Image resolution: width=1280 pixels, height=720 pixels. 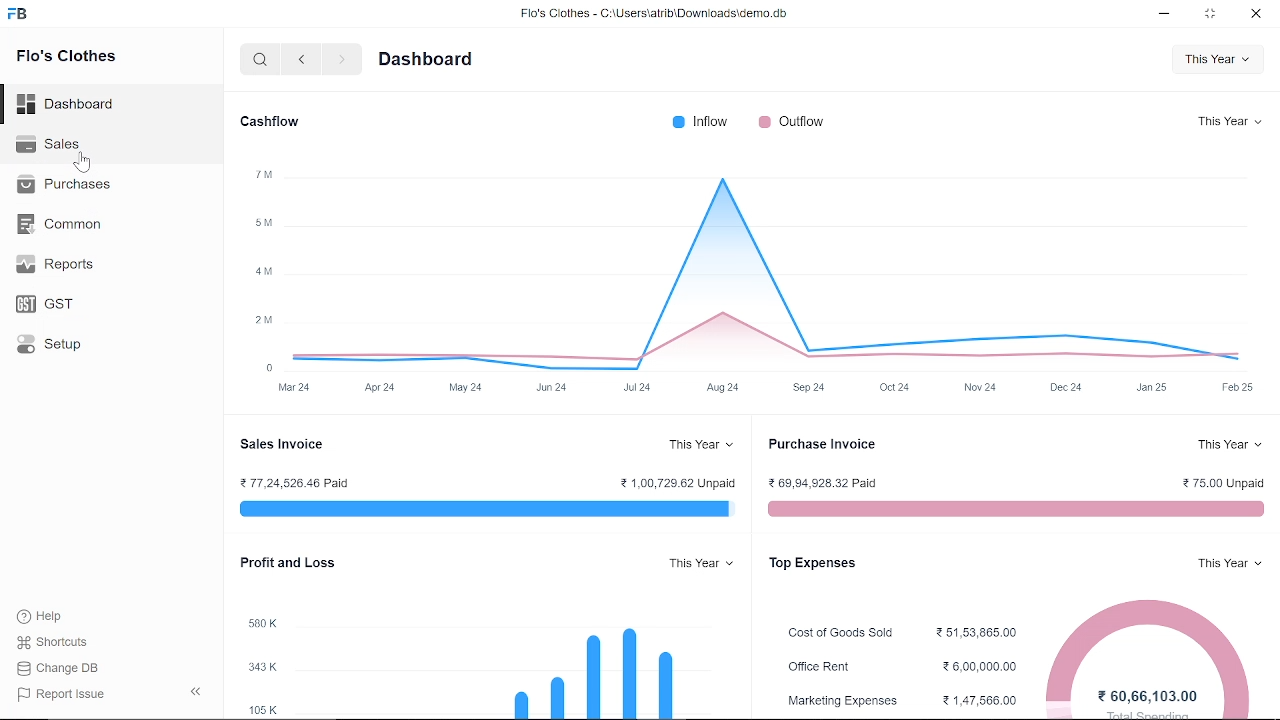 I want to click on sales Invoice, so click(x=286, y=445).